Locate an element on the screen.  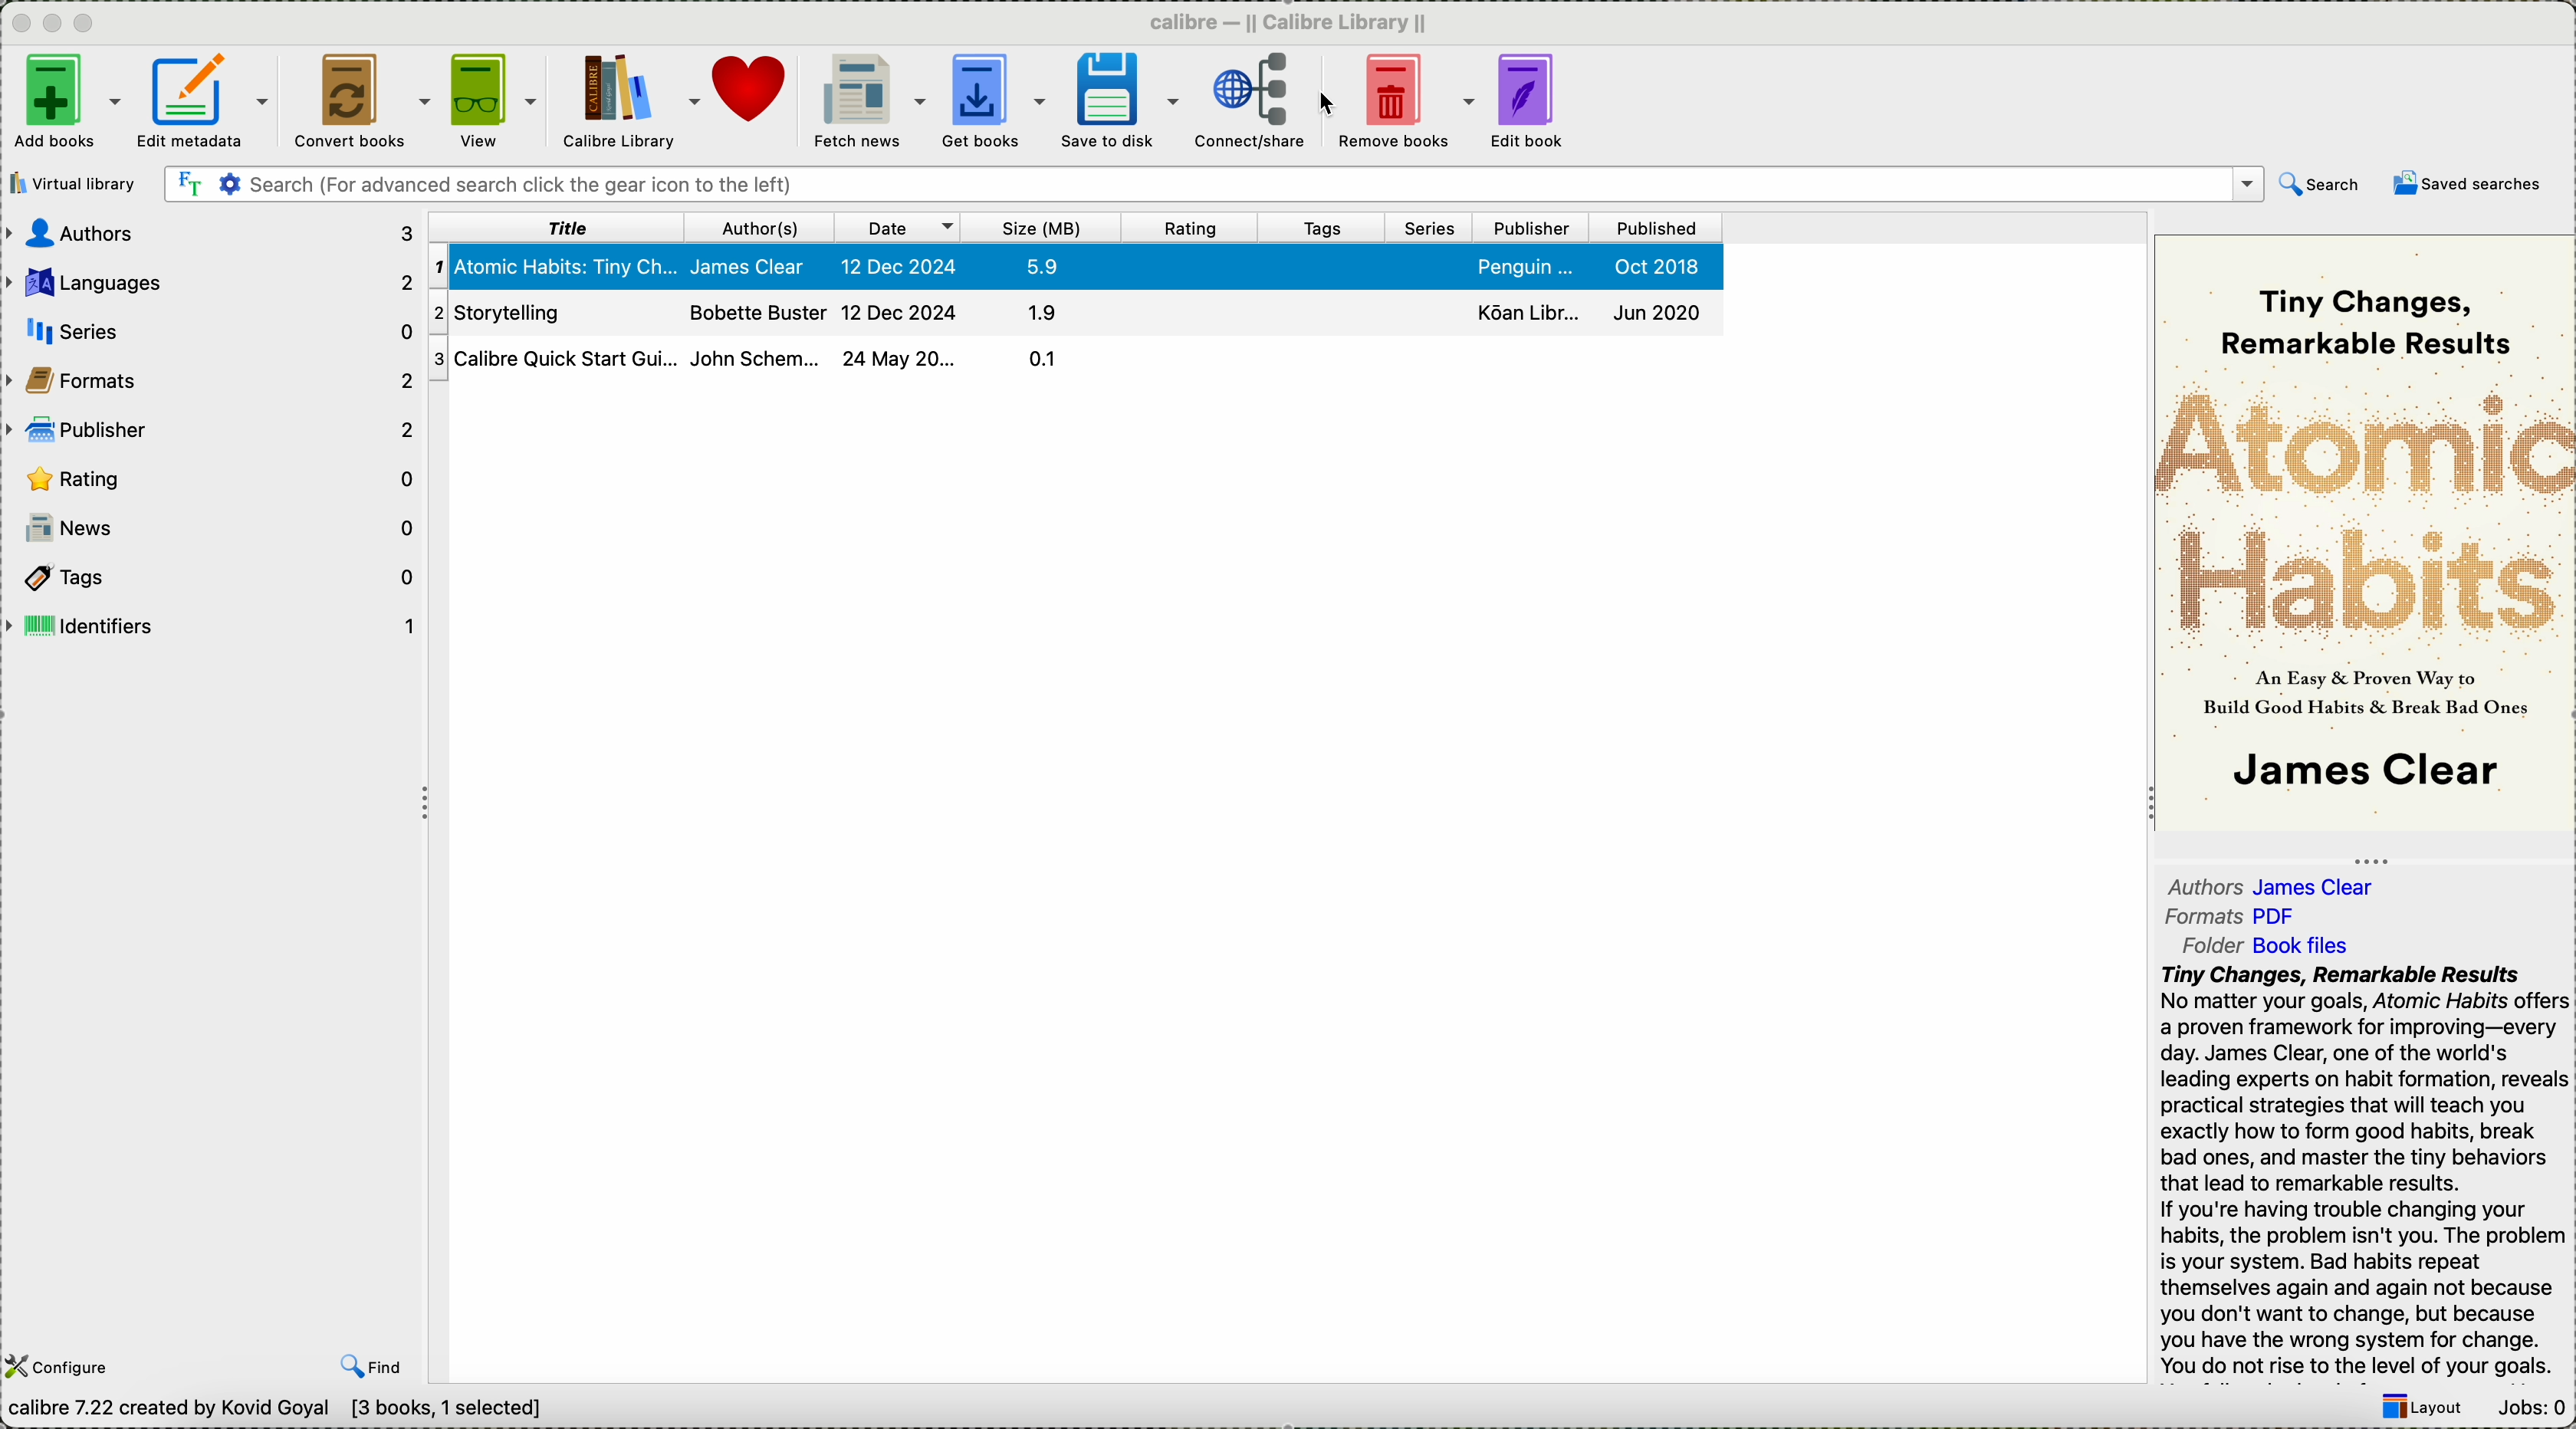
save to disk is located at coordinates (1119, 101).